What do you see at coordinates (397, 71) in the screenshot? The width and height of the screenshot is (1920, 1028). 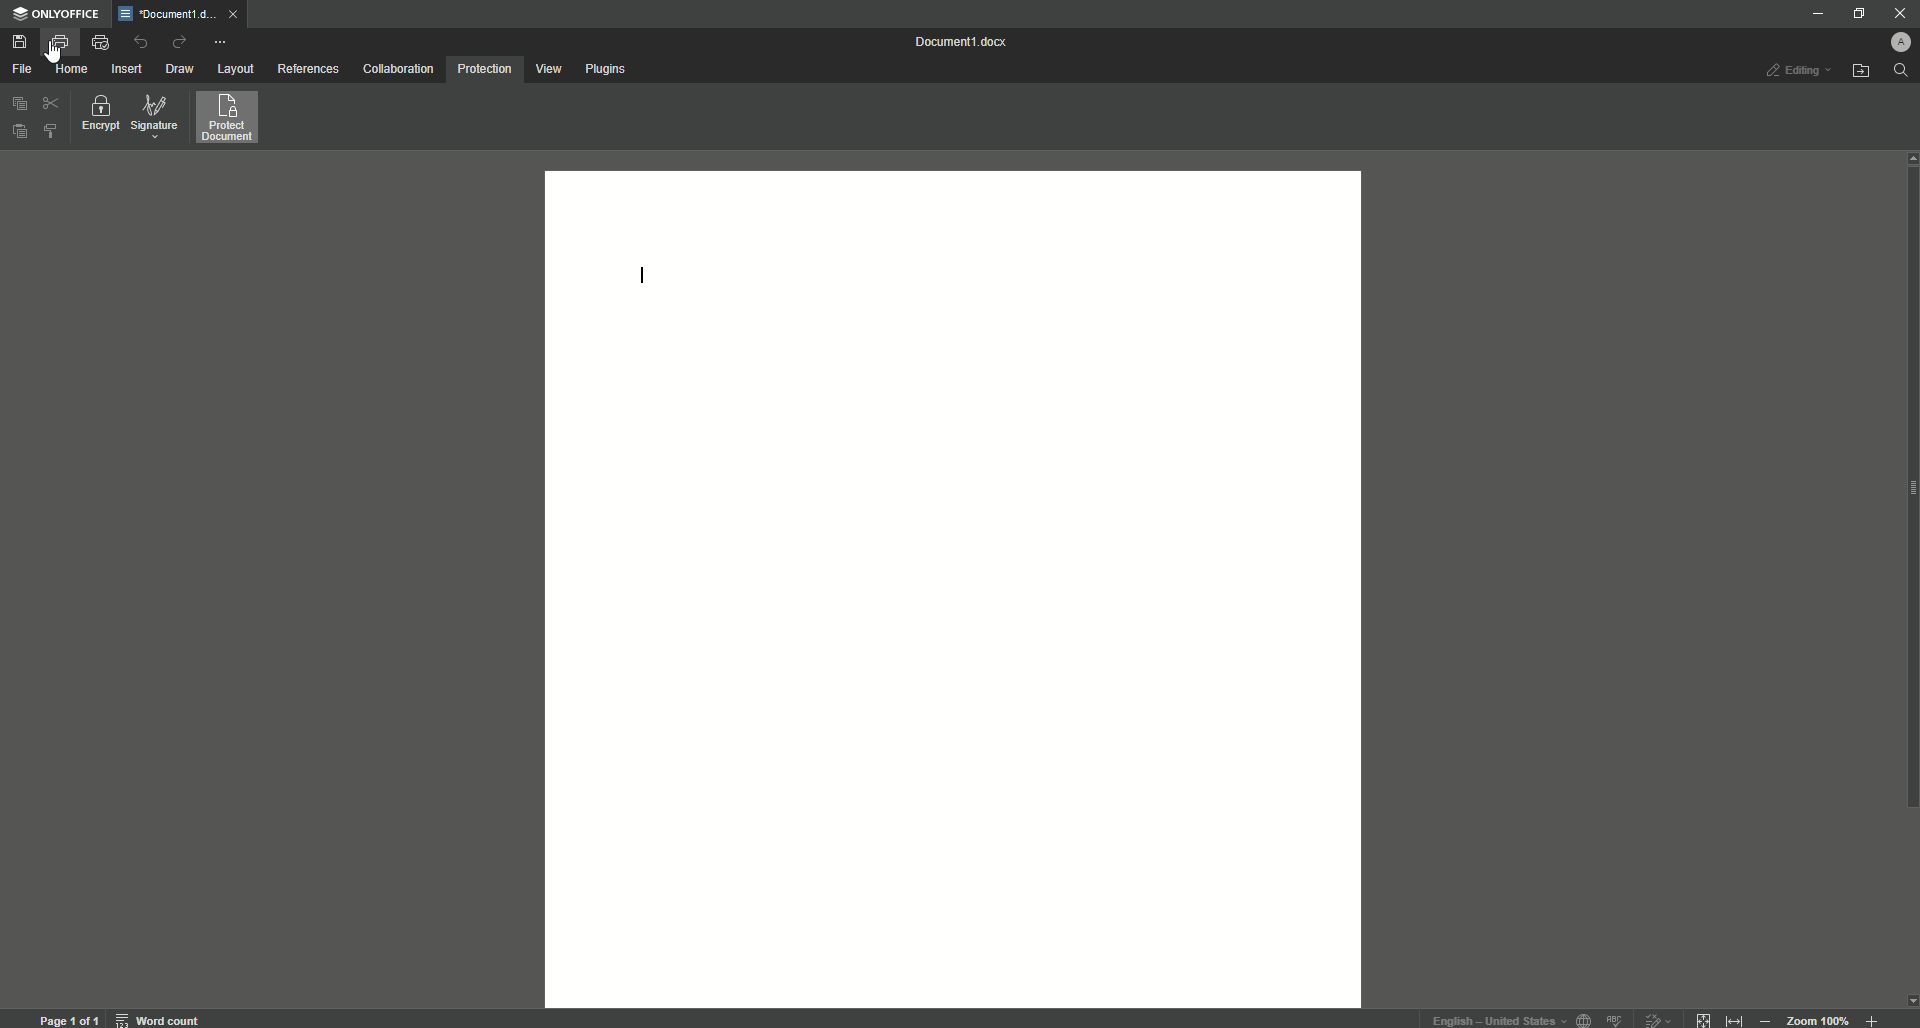 I see `Collaboration` at bounding box center [397, 71].